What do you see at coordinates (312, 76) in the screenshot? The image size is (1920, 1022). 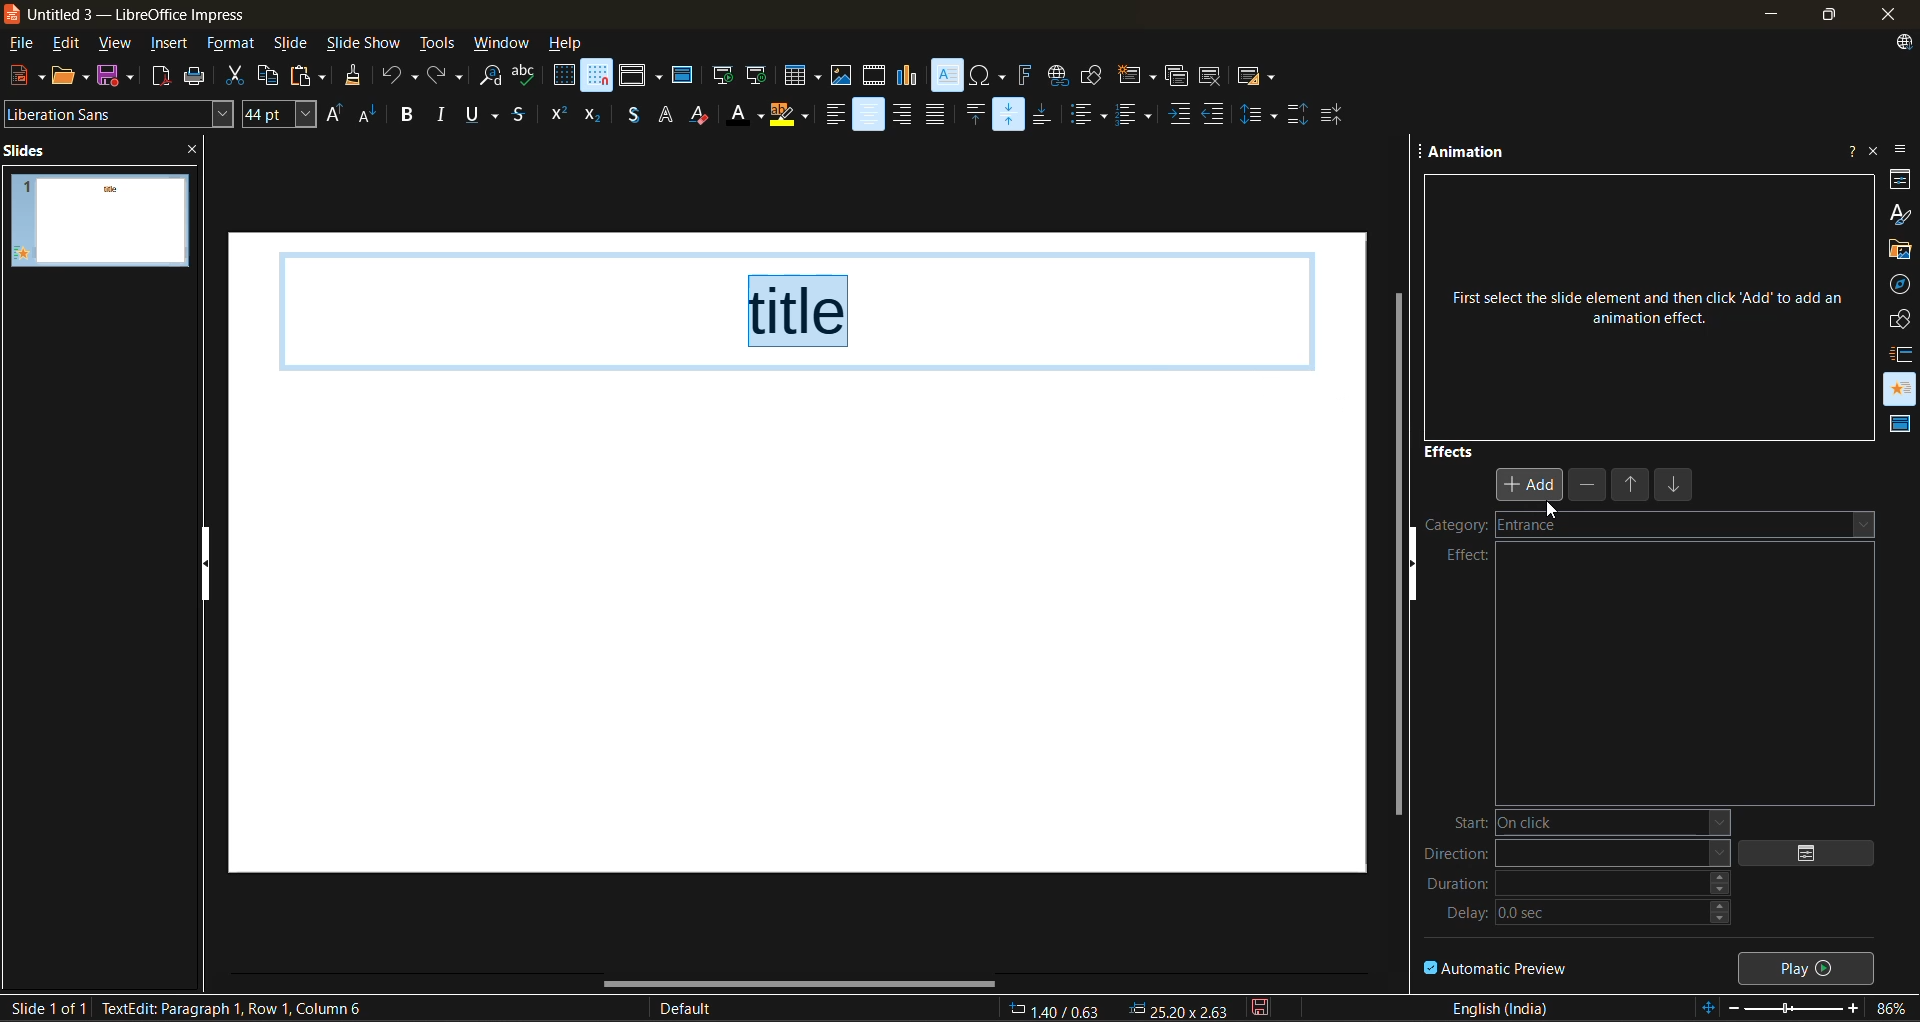 I see `paste` at bounding box center [312, 76].